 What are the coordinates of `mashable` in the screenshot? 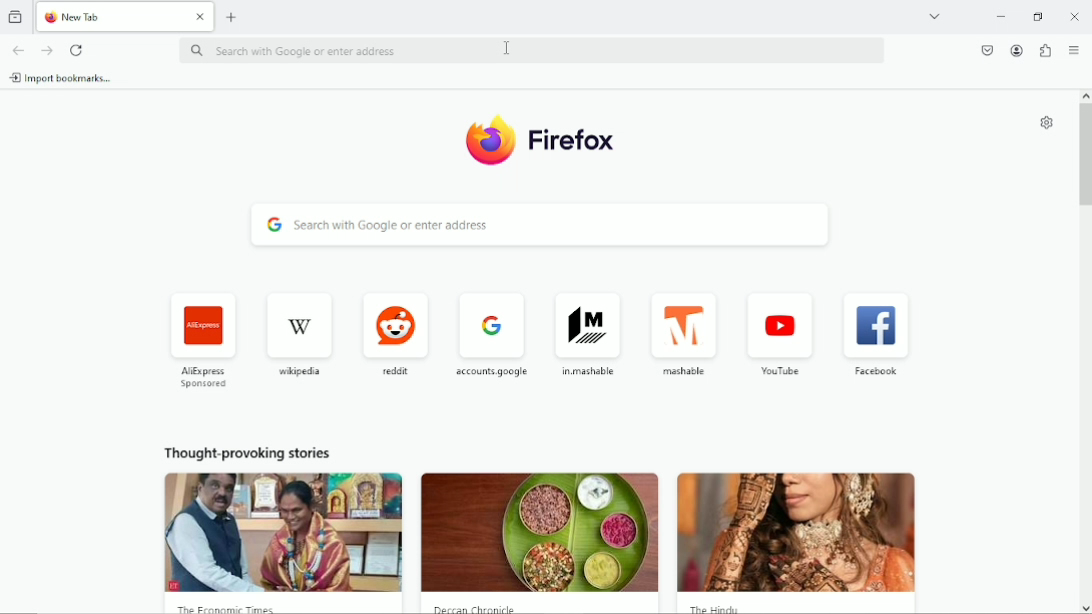 It's located at (685, 327).